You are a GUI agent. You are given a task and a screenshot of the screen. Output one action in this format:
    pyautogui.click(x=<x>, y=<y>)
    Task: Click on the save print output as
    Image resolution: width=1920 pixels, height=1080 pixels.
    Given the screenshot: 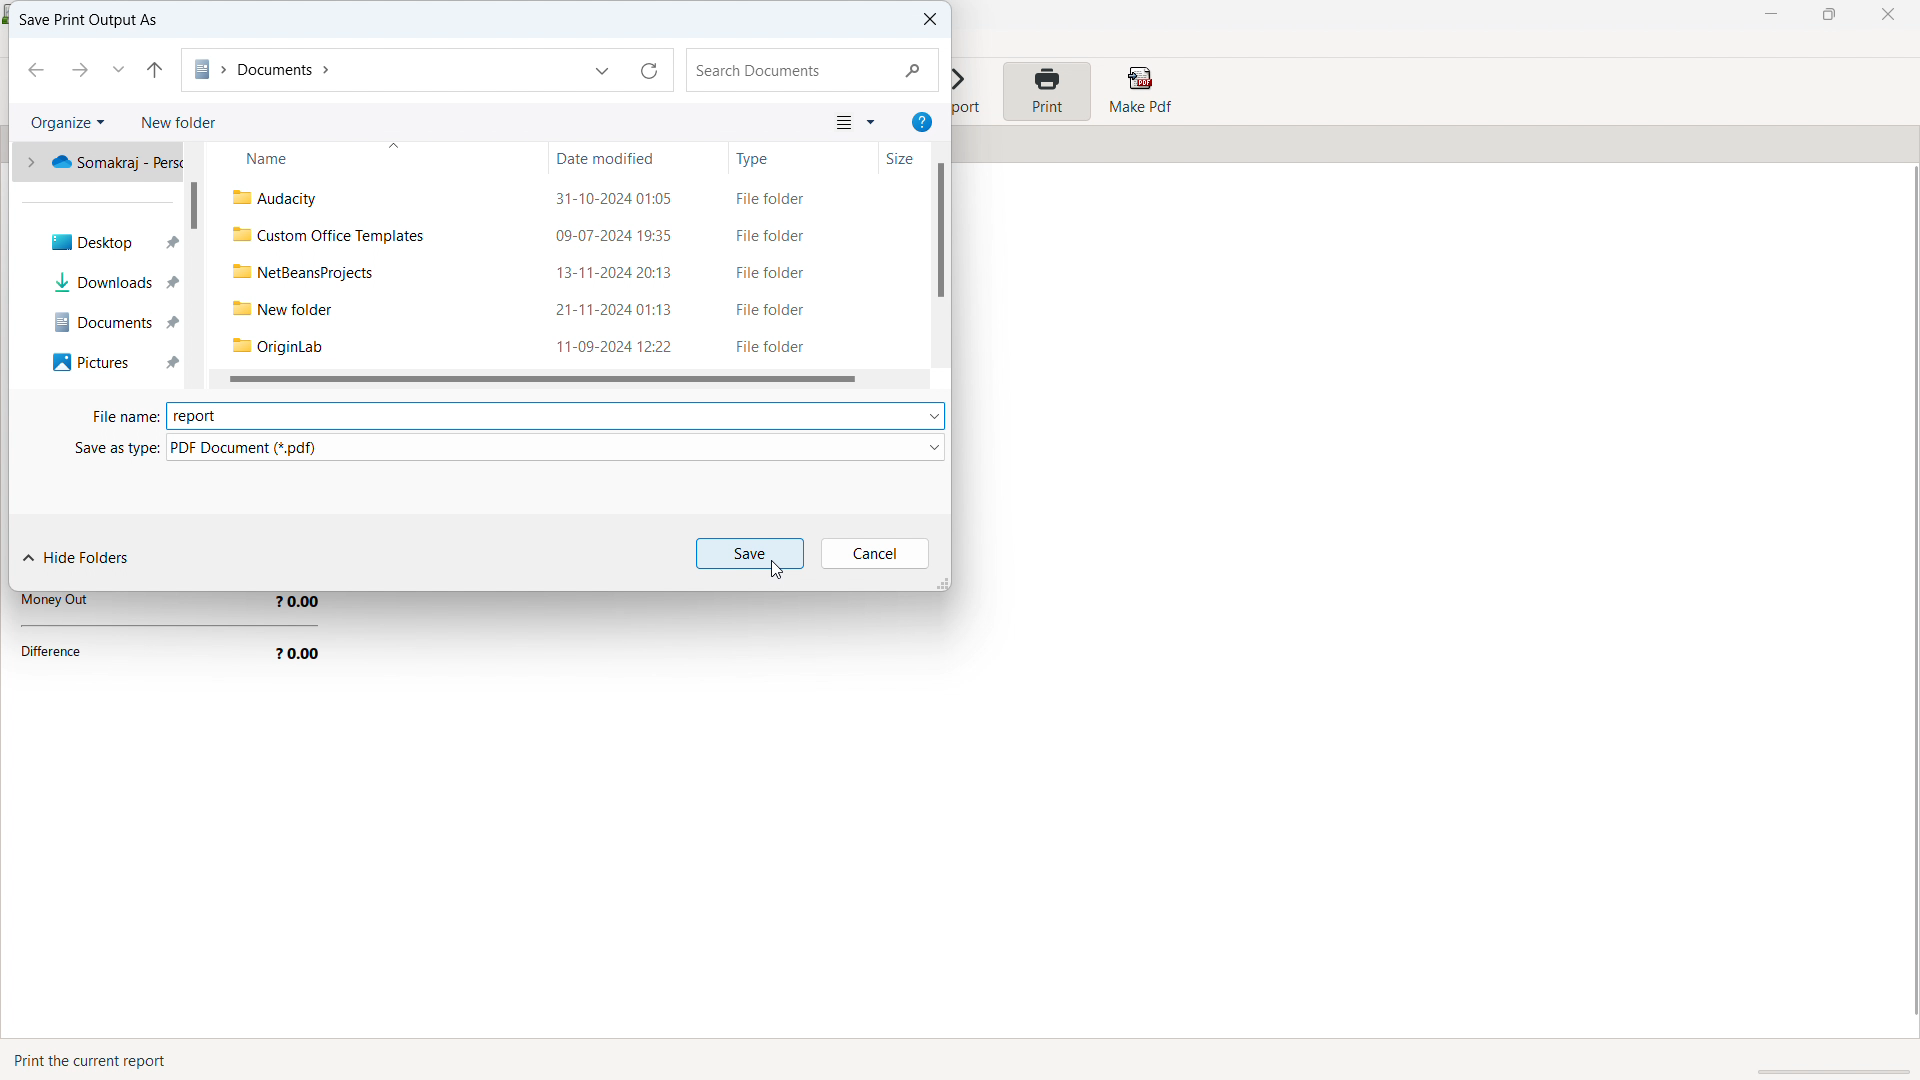 What is the action you would take?
    pyautogui.click(x=88, y=21)
    